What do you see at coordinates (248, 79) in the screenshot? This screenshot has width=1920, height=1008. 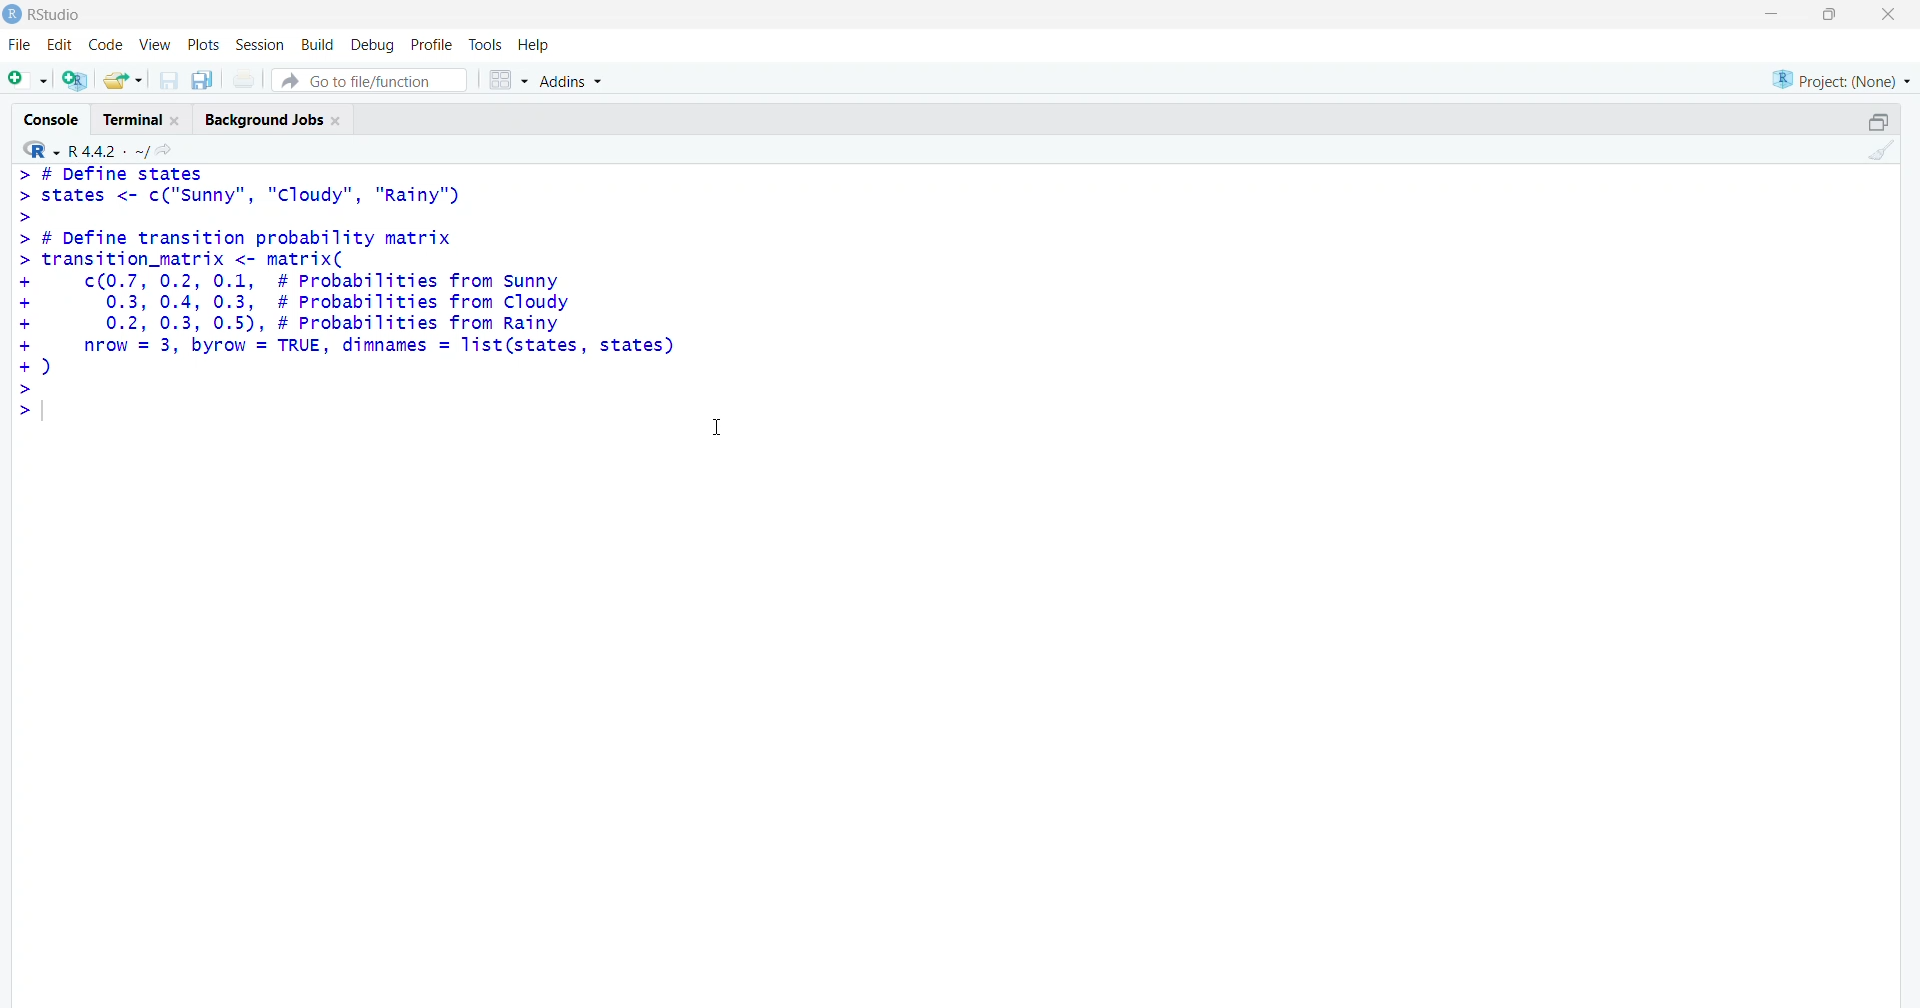 I see `print the current file` at bounding box center [248, 79].